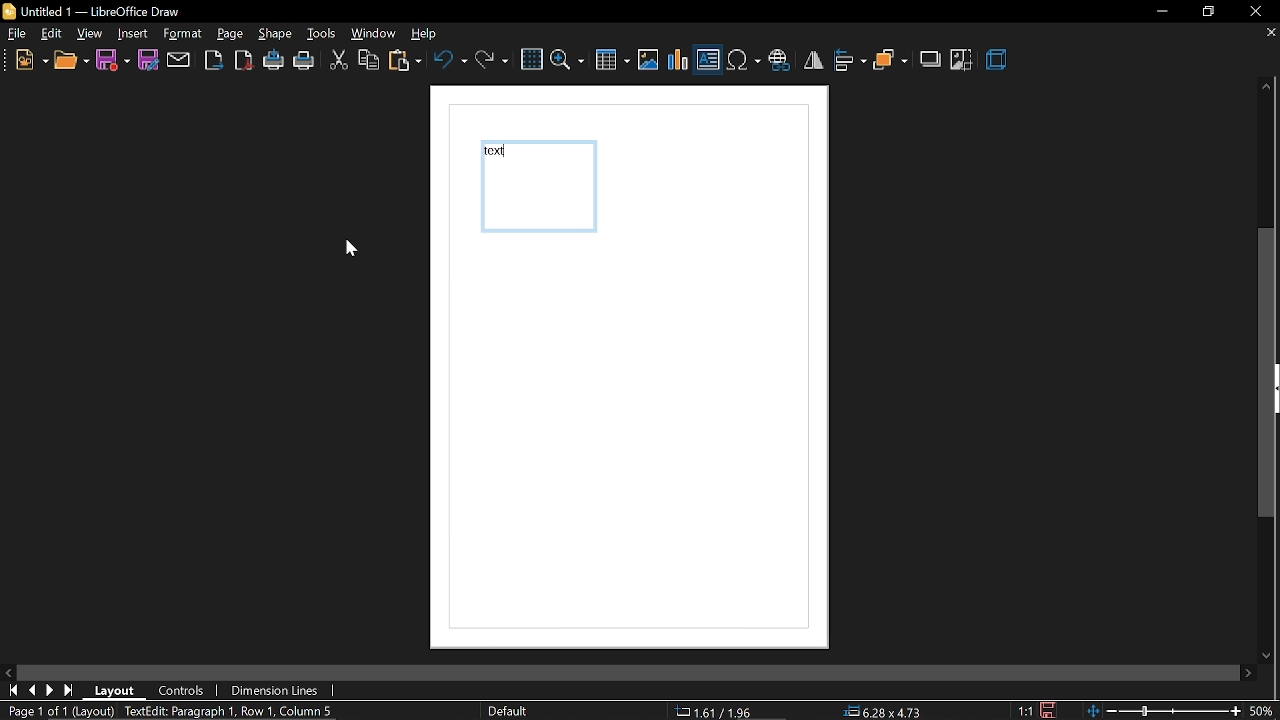 Image resolution: width=1280 pixels, height=720 pixels. What do you see at coordinates (18, 36) in the screenshot?
I see `file` at bounding box center [18, 36].